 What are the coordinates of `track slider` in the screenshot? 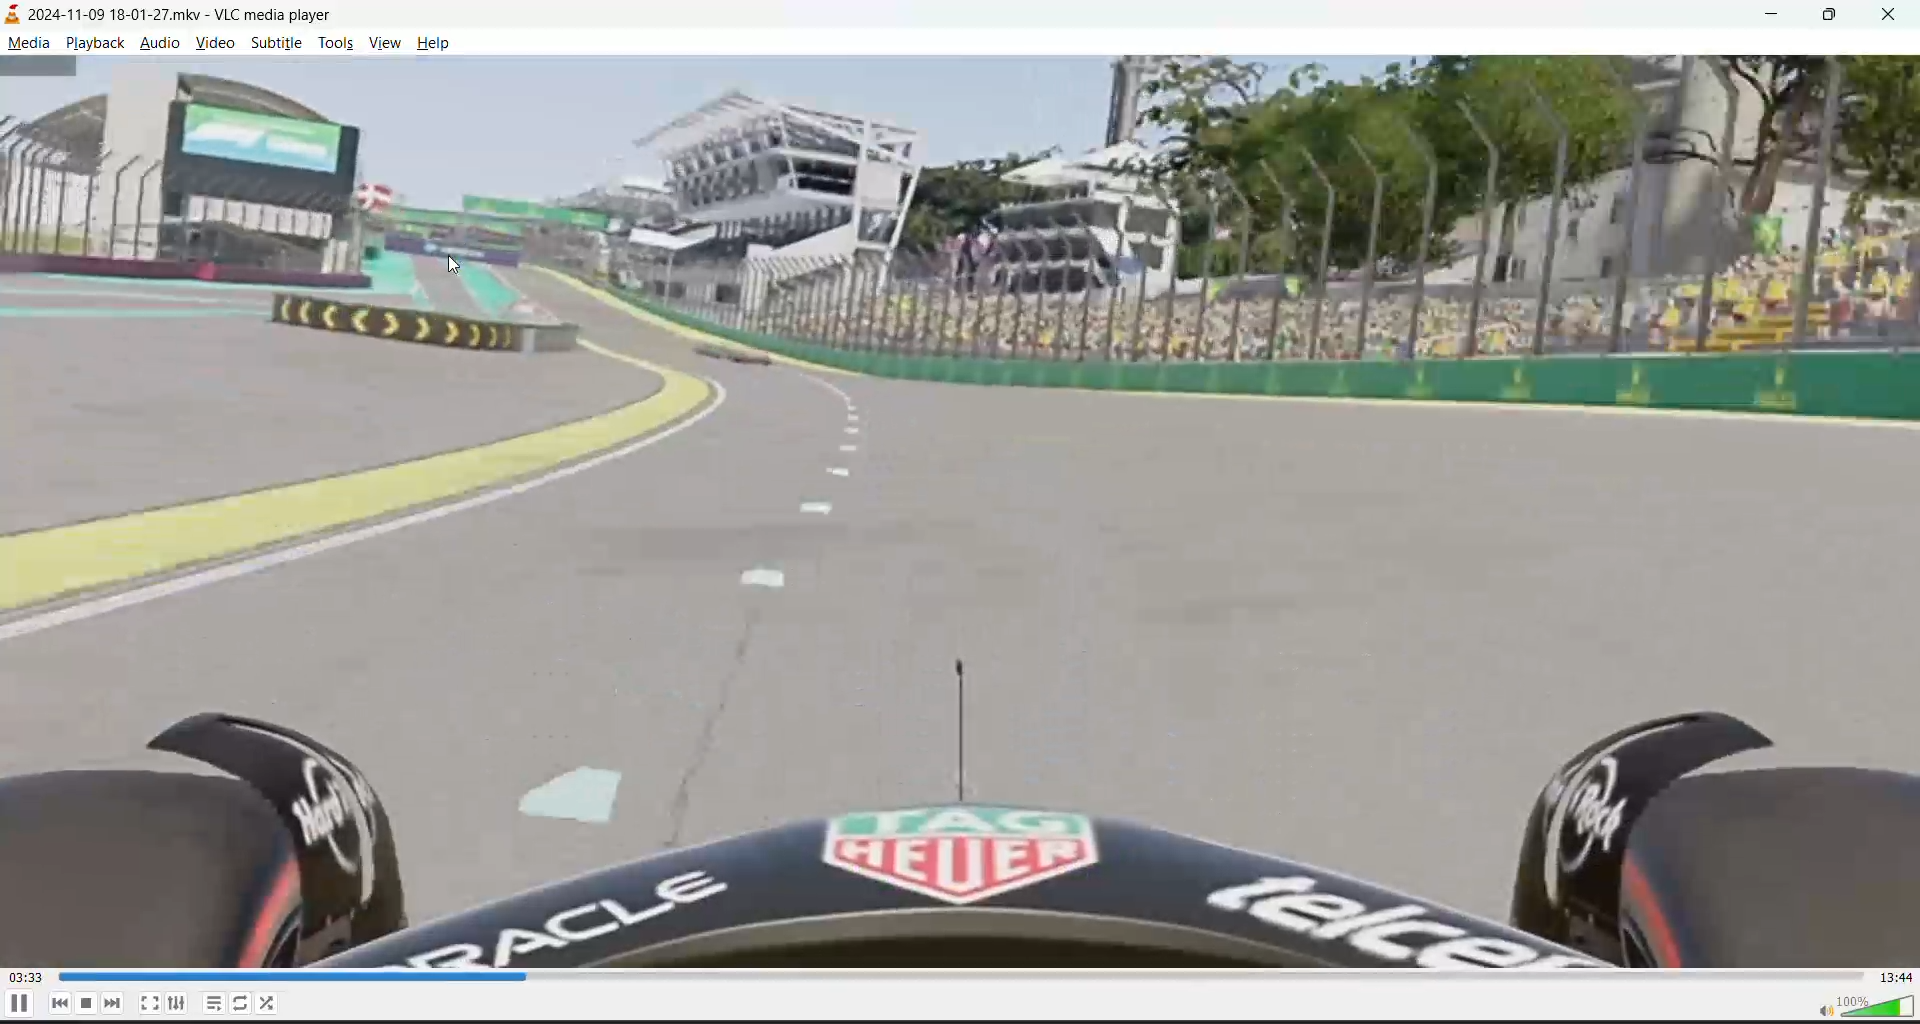 It's located at (952, 977).